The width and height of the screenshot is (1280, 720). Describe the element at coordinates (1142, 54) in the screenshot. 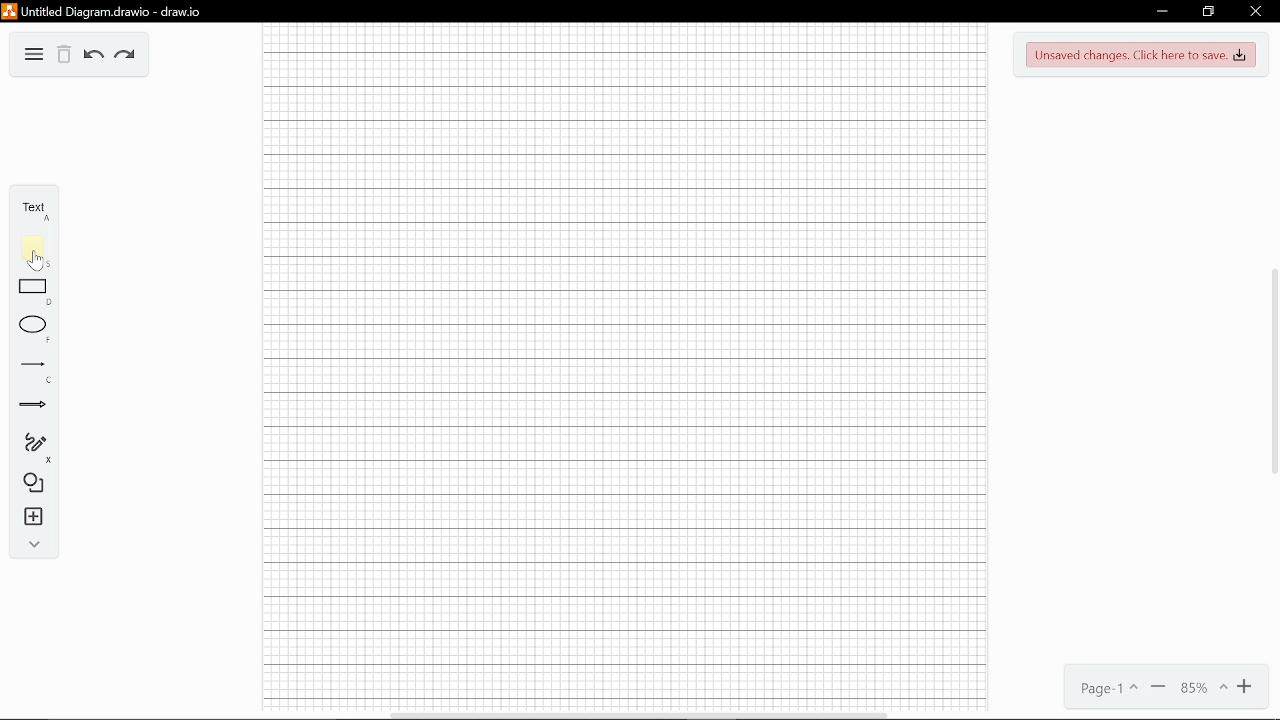

I see `Unsaved changes. Click here to save` at that location.